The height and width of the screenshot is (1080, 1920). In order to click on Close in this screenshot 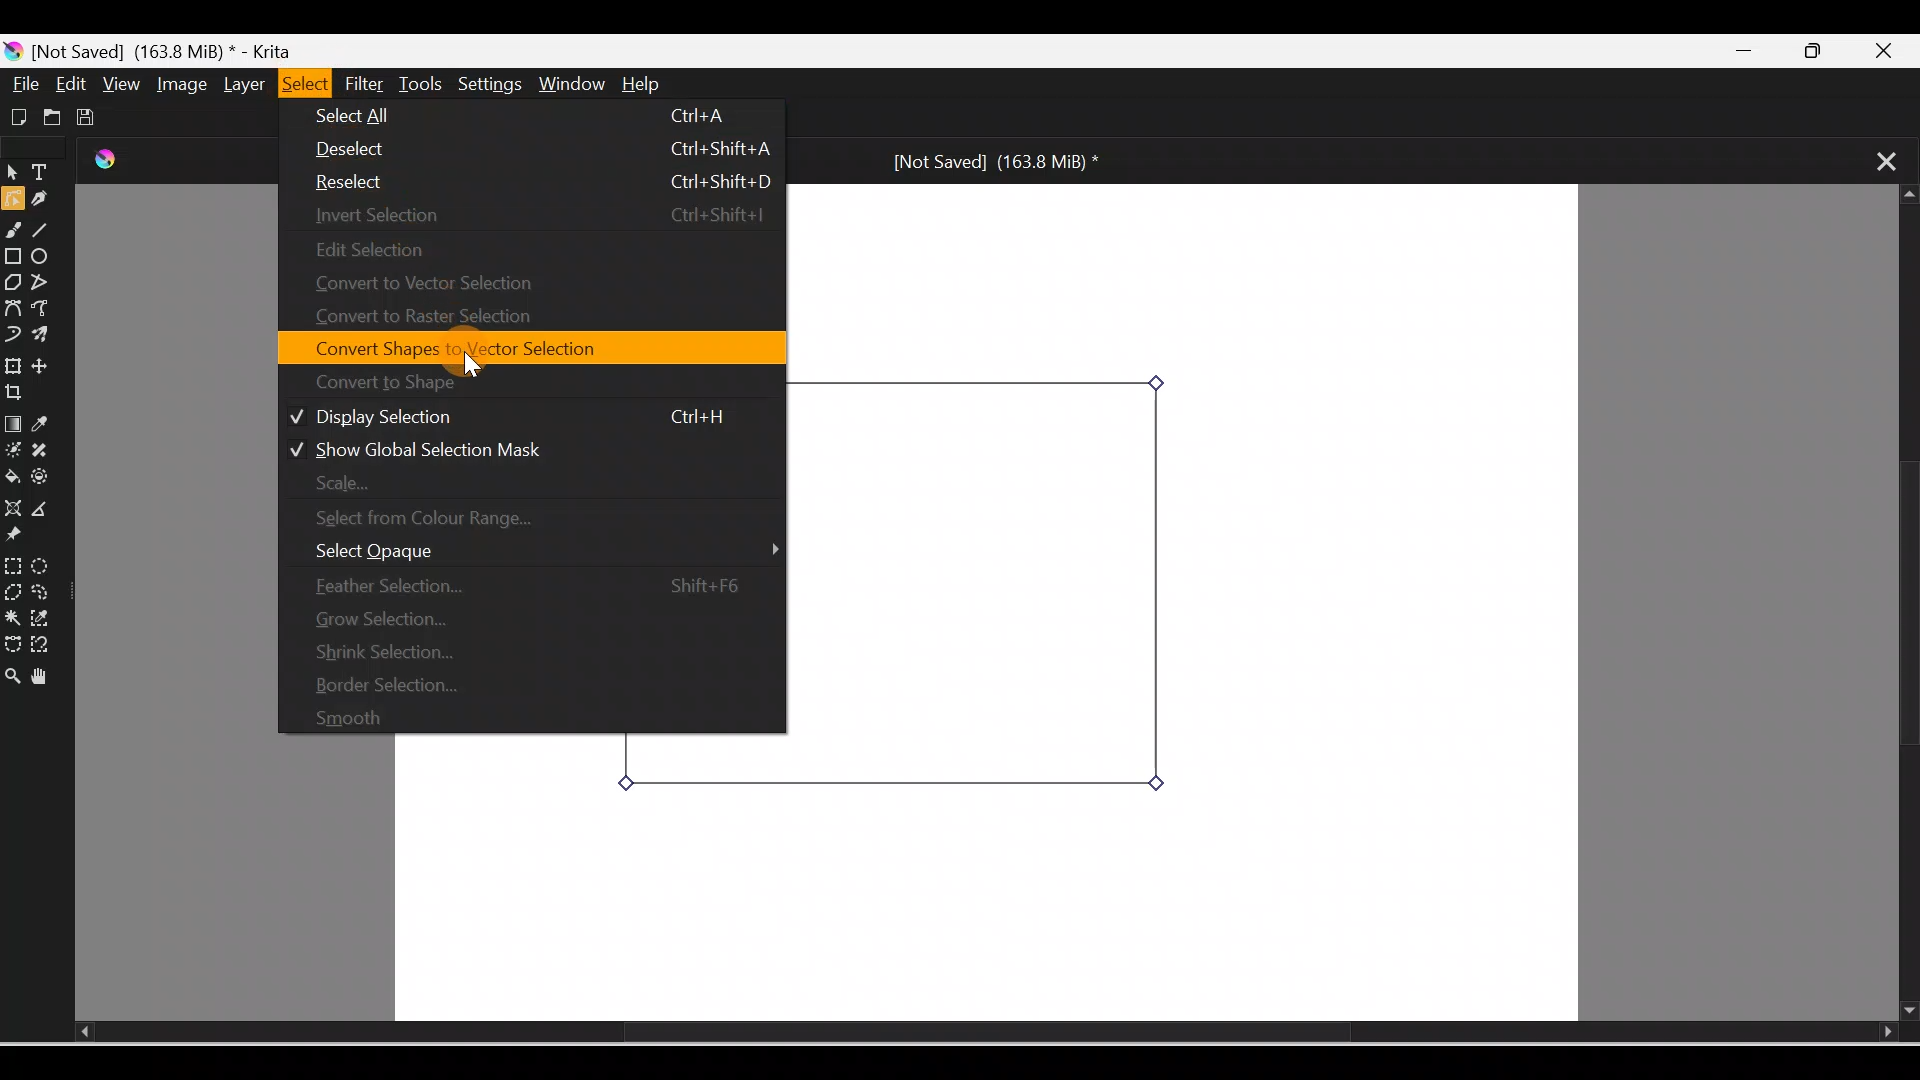, I will do `click(1894, 48)`.